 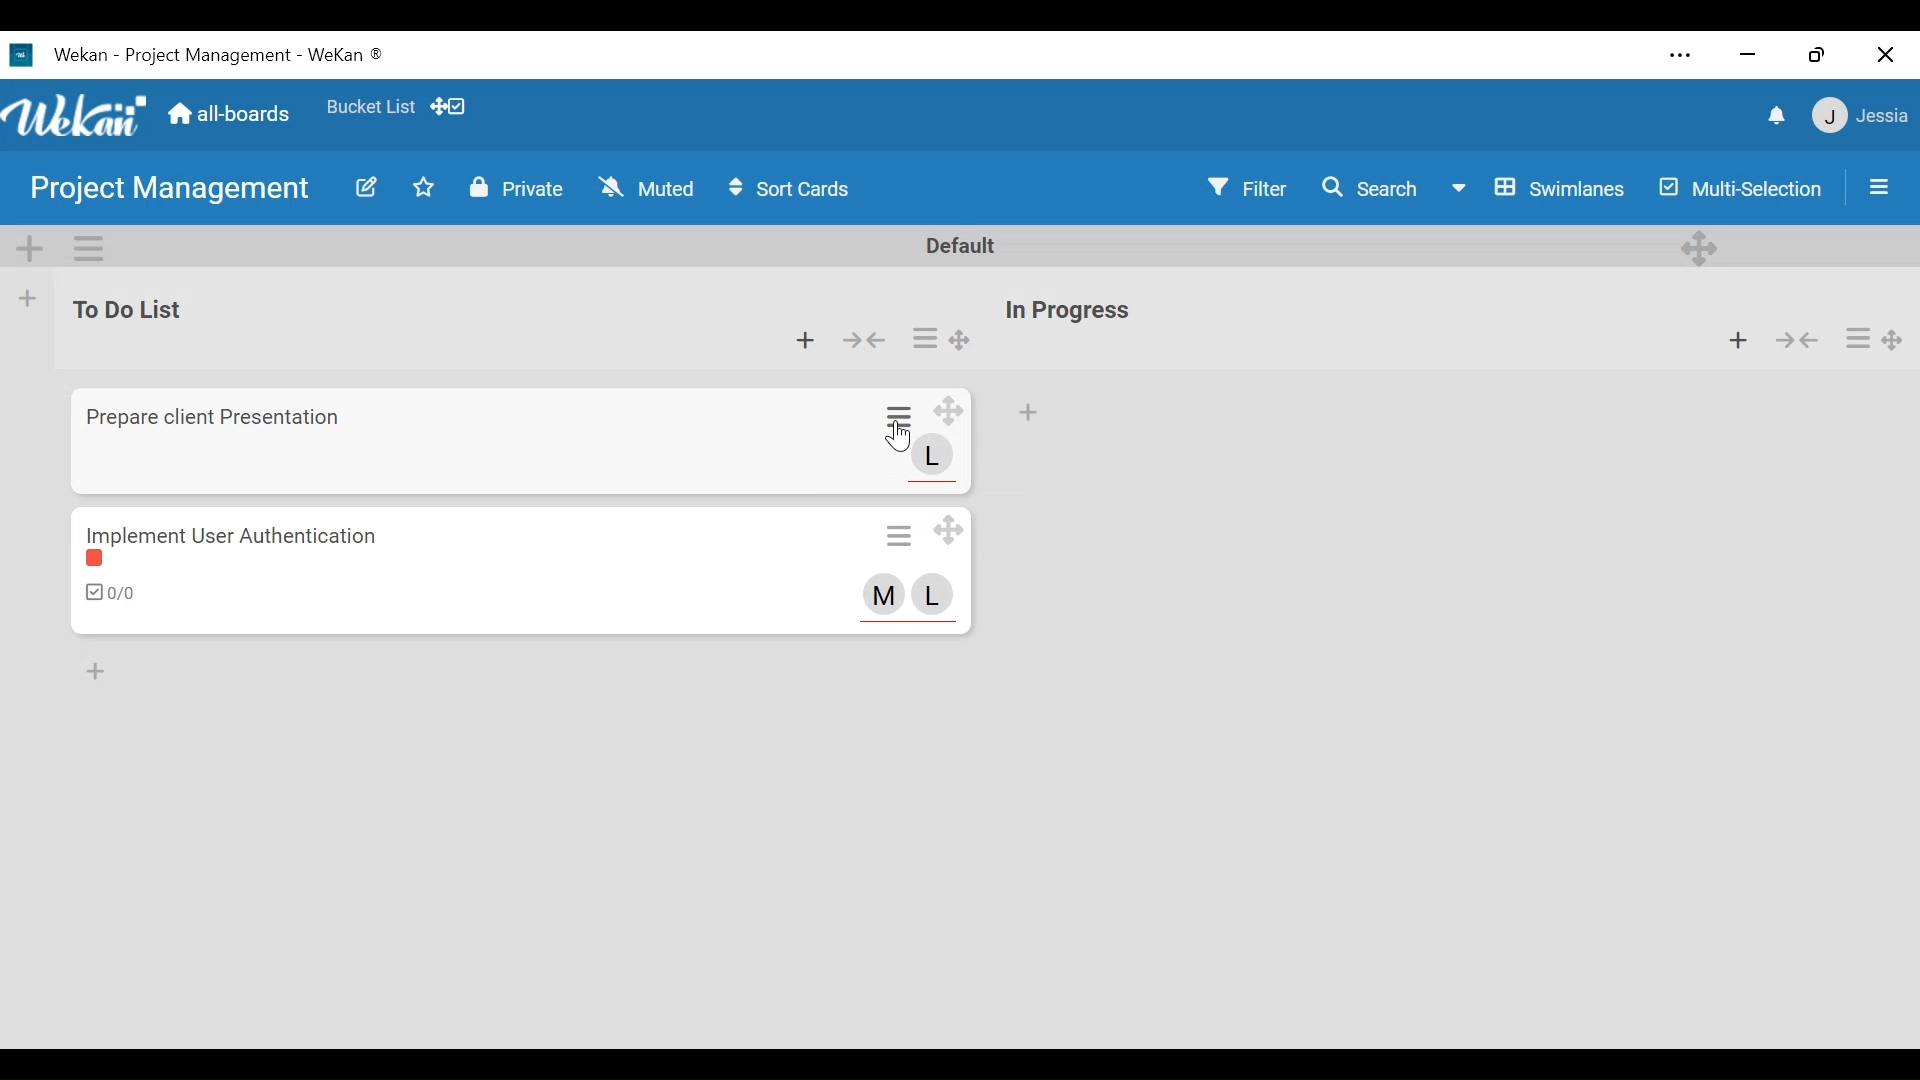 I want to click on notifications, so click(x=1775, y=116).